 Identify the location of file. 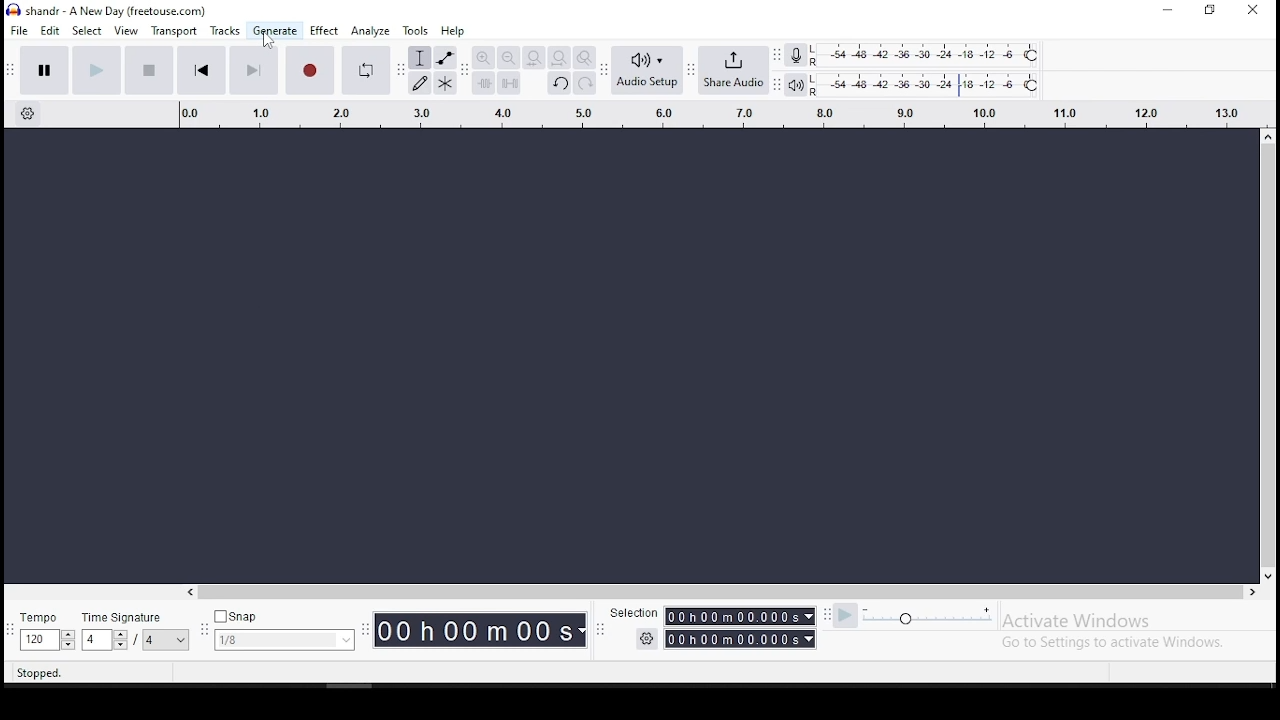
(19, 31).